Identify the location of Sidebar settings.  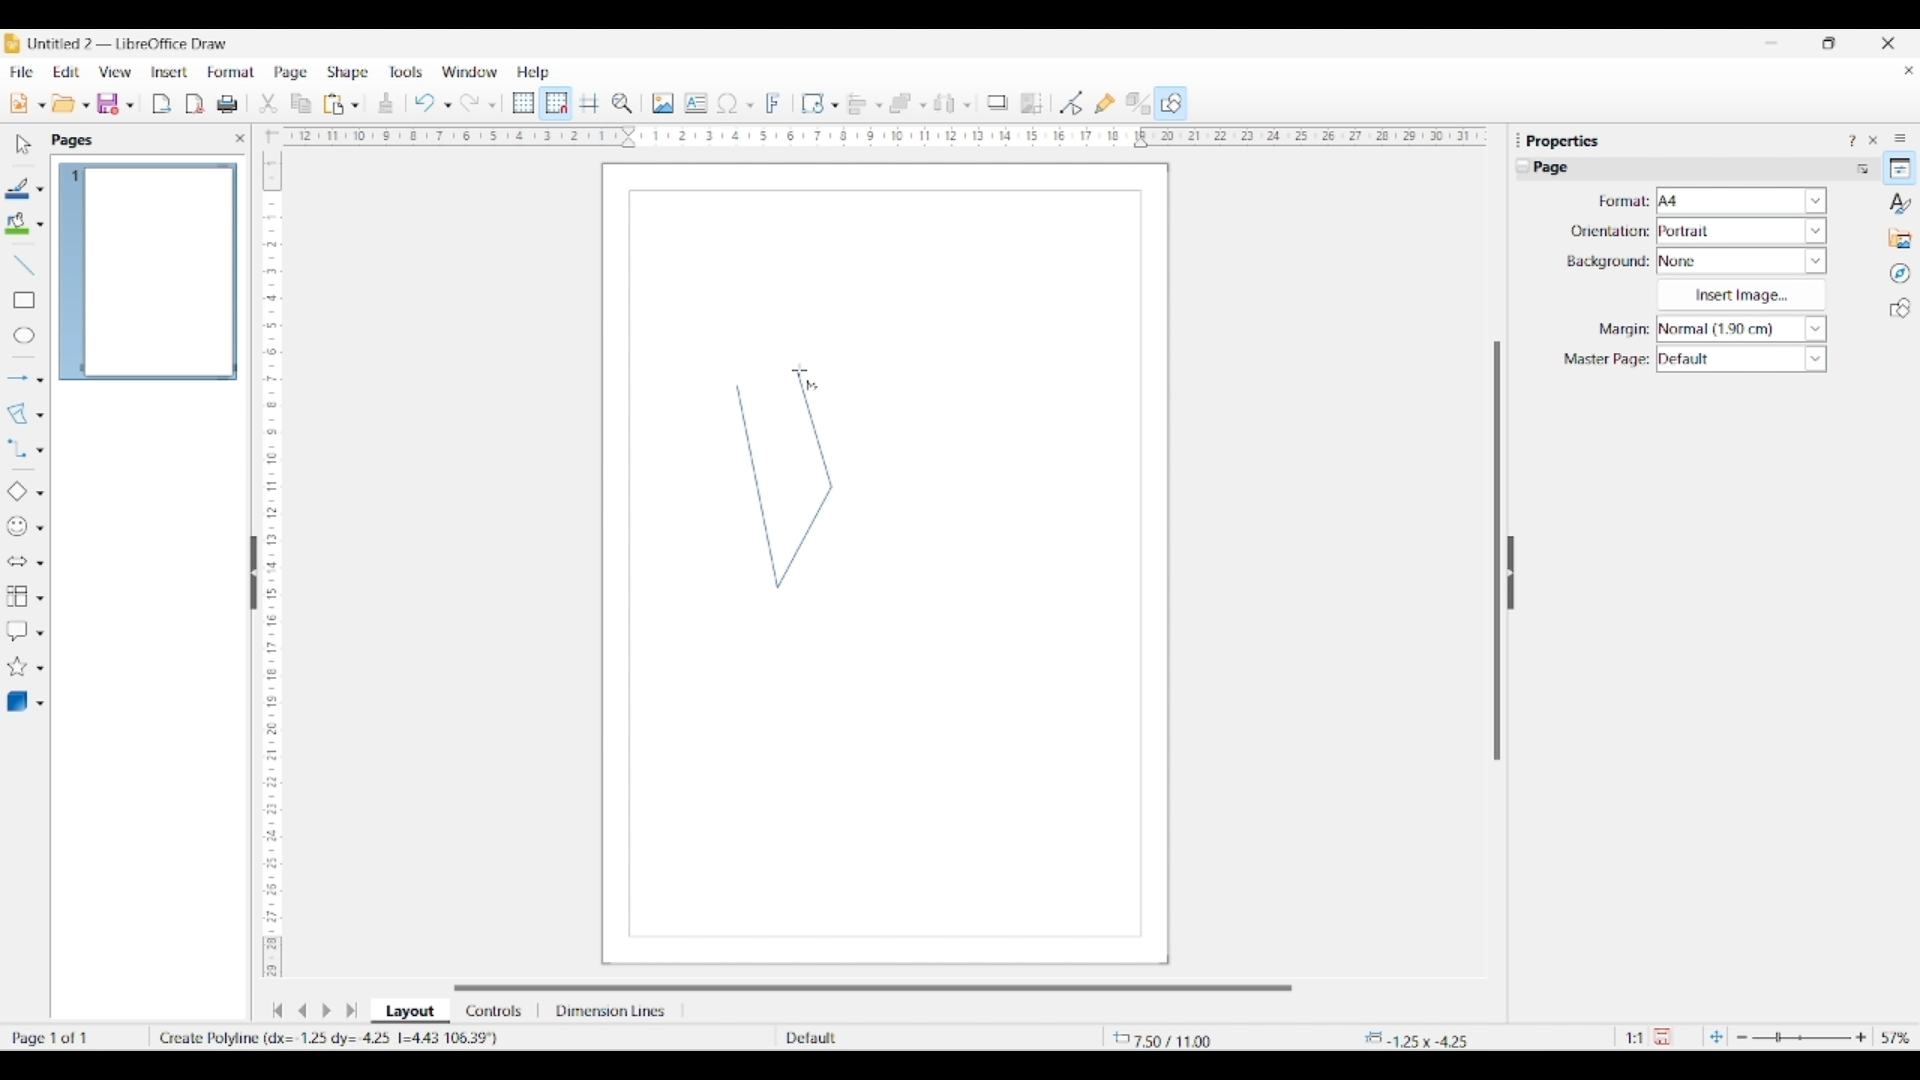
(1900, 137).